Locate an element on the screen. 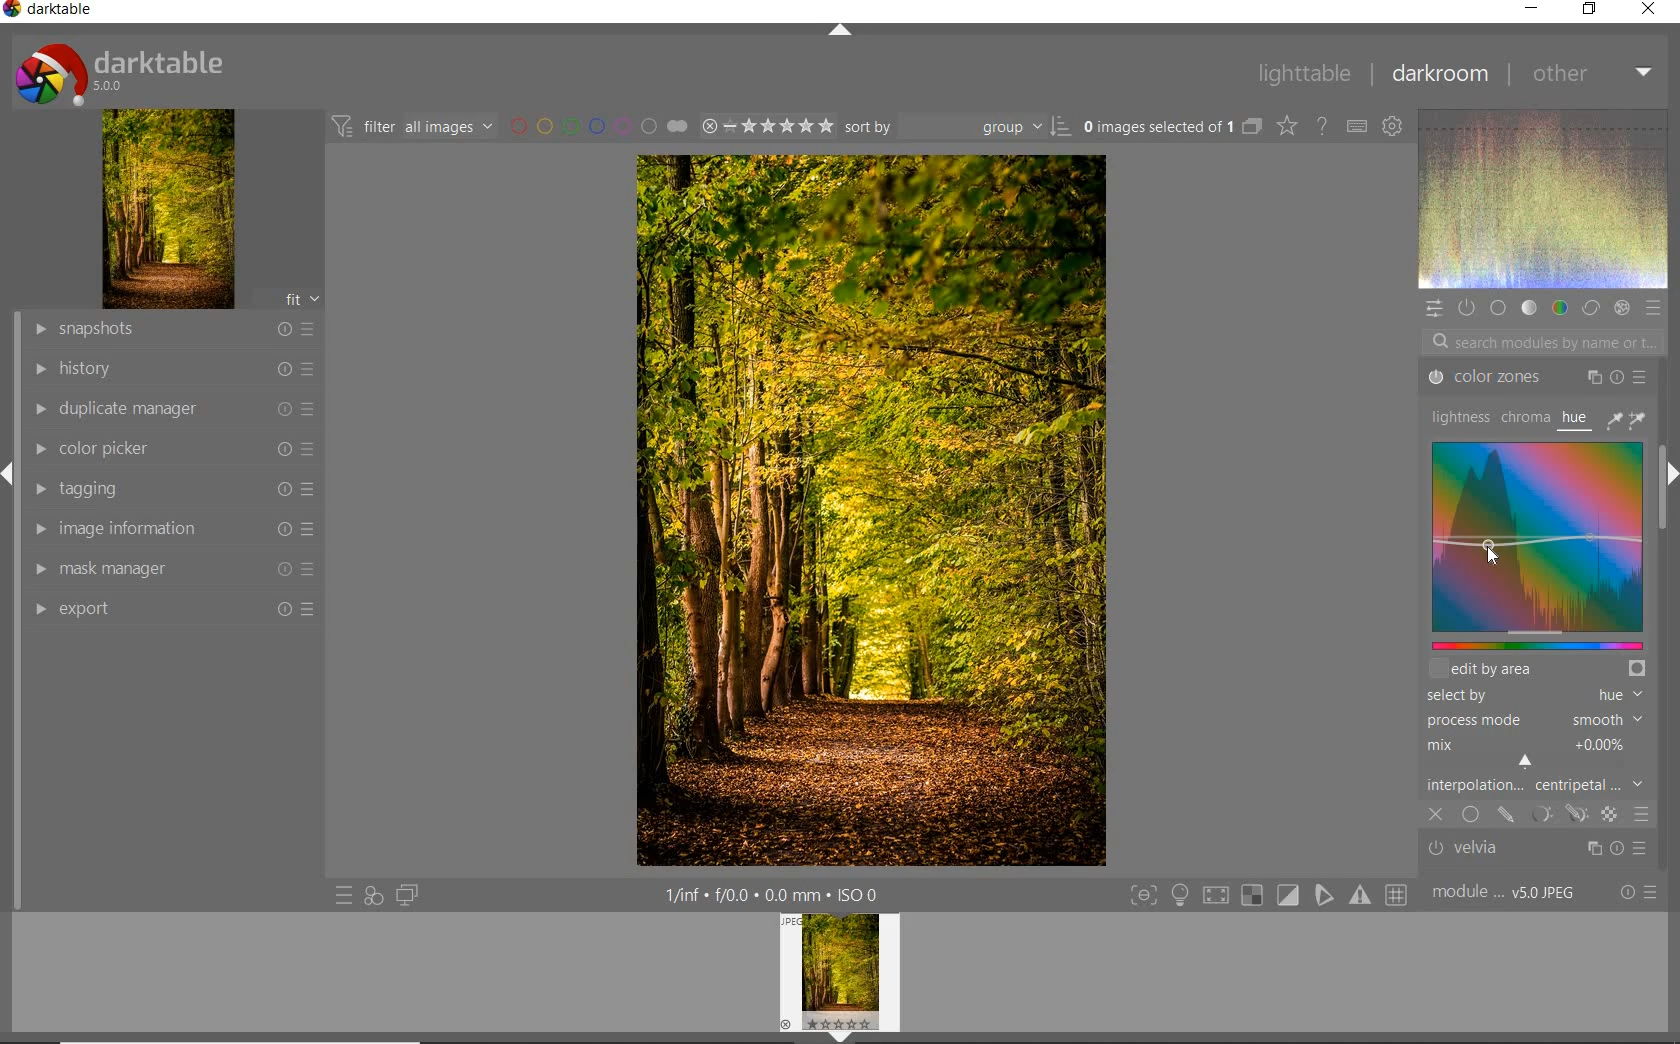  close is located at coordinates (1437, 815).